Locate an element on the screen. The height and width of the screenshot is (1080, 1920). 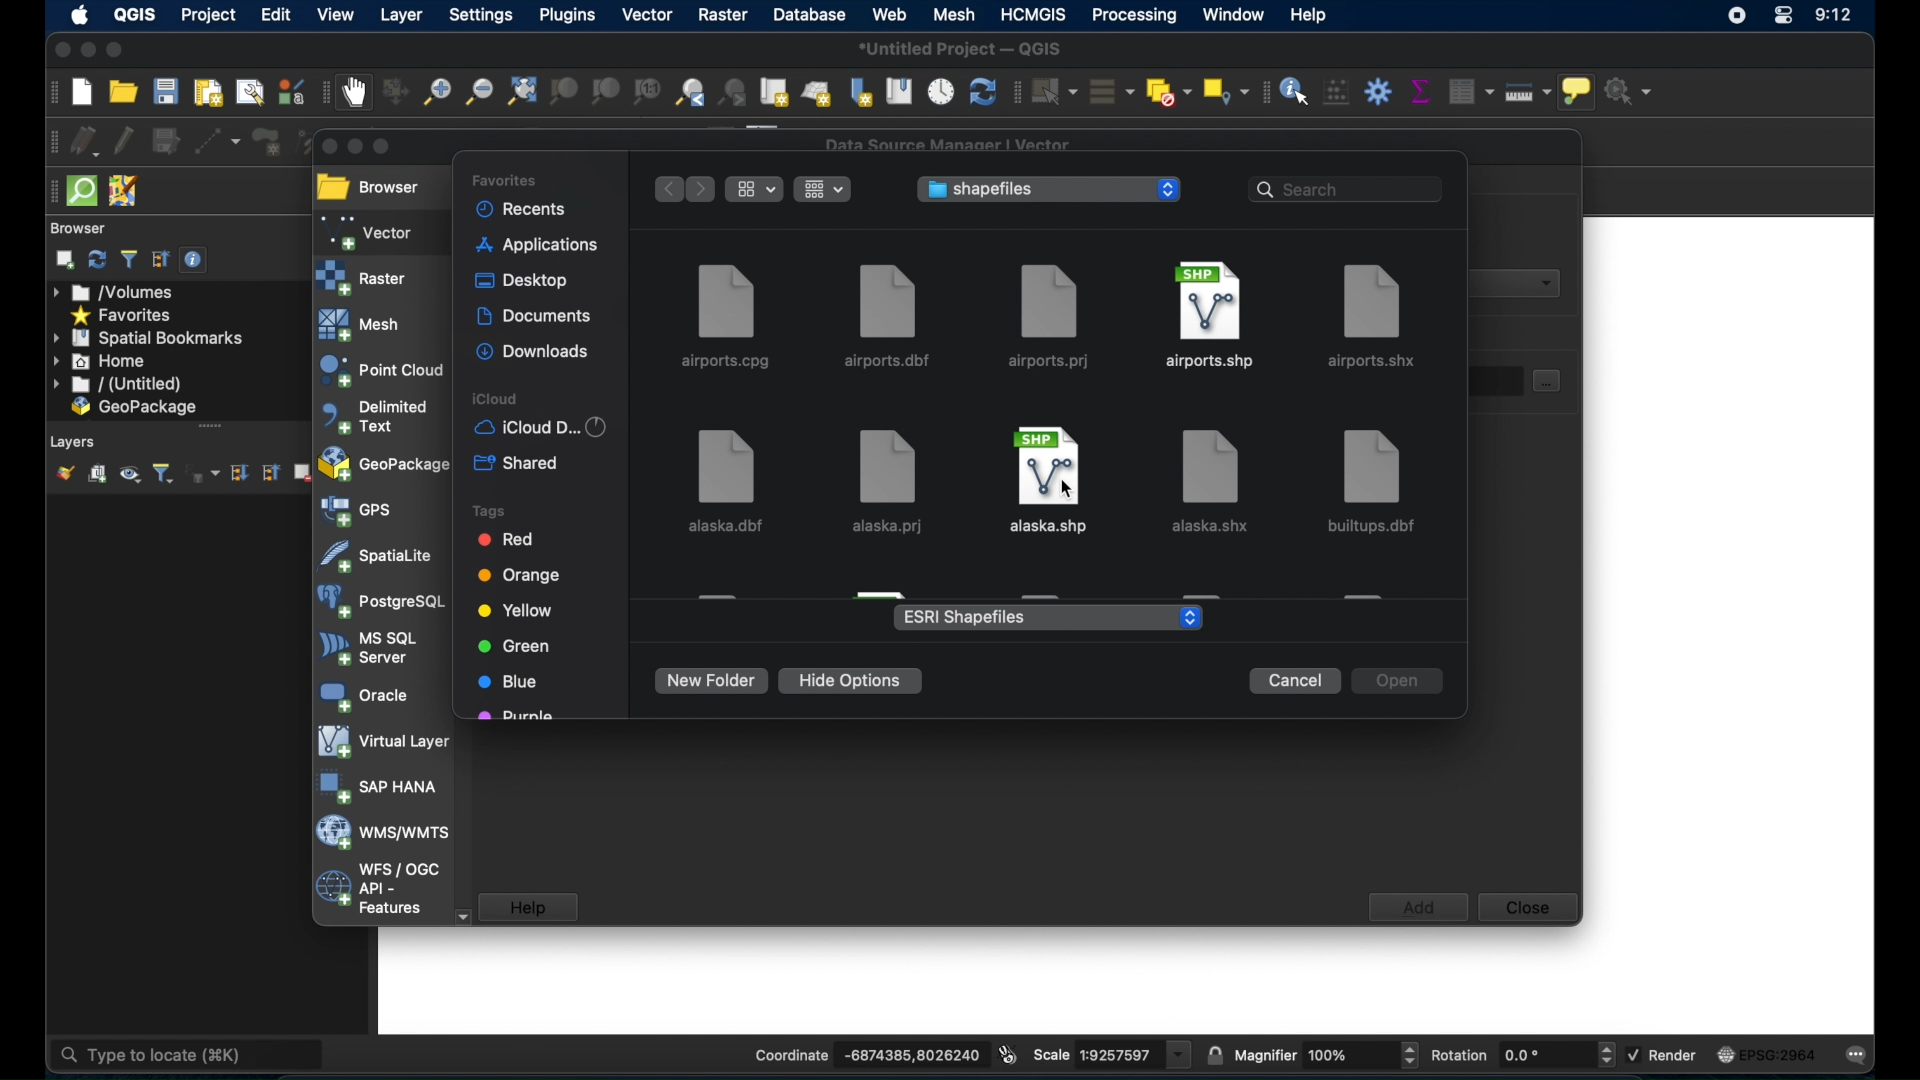
project toolbar is located at coordinates (46, 94).